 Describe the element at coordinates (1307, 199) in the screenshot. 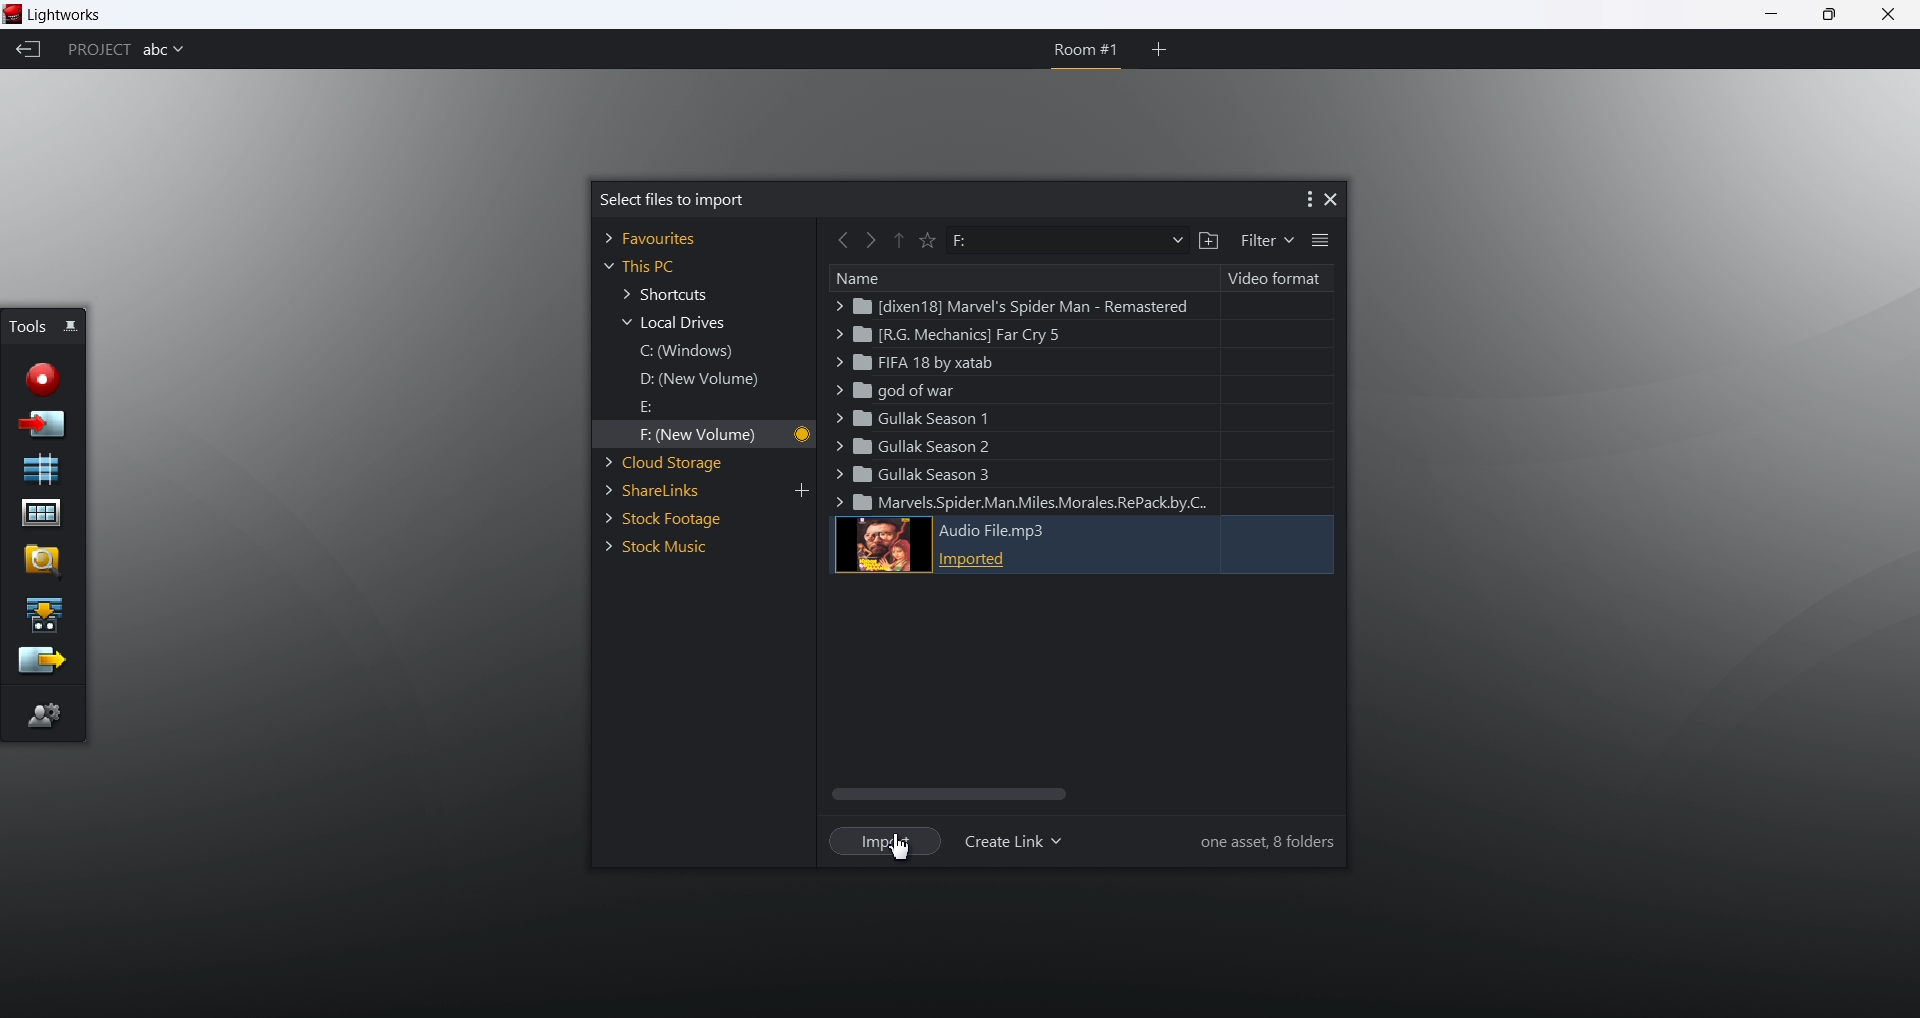

I see `more` at that location.